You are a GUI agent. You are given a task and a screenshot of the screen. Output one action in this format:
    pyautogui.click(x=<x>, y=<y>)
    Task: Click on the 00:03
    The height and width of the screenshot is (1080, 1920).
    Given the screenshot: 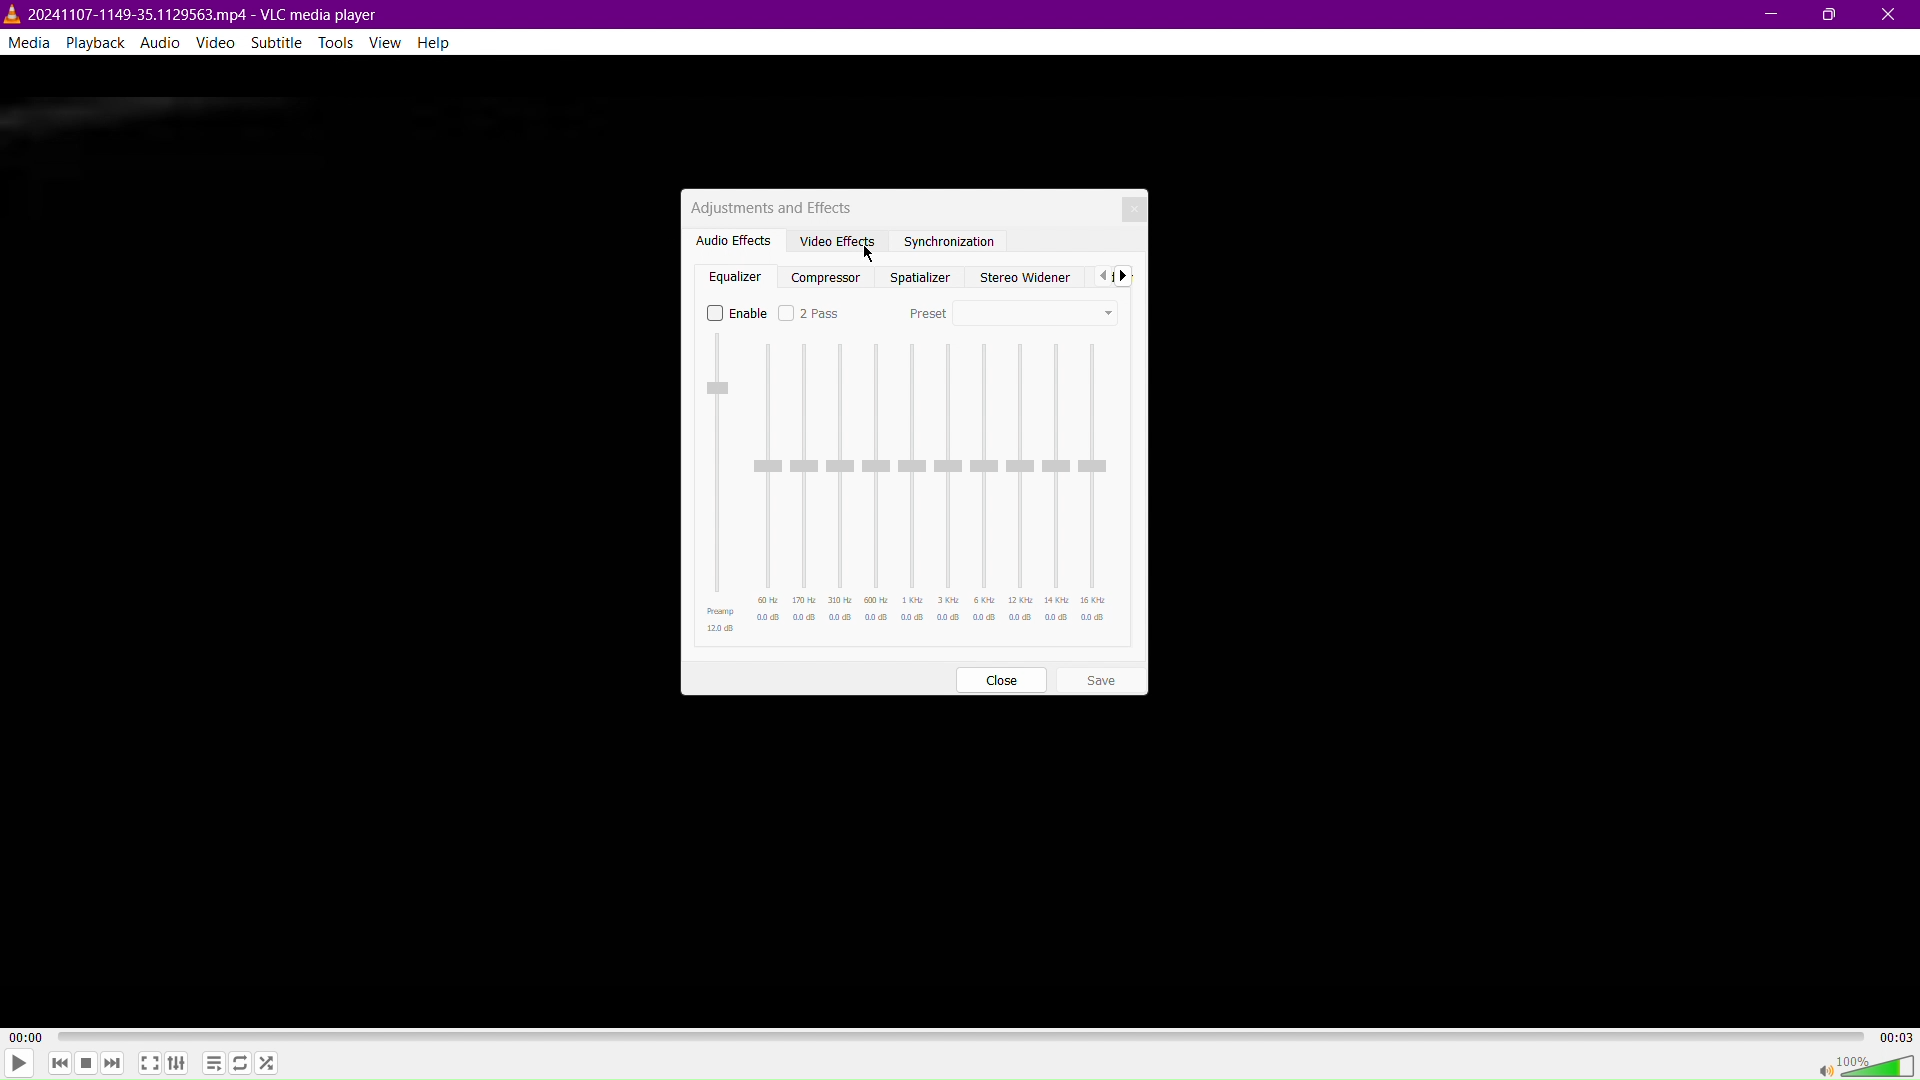 What is the action you would take?
    pyautogui.click(x=1895, y=1035)
    